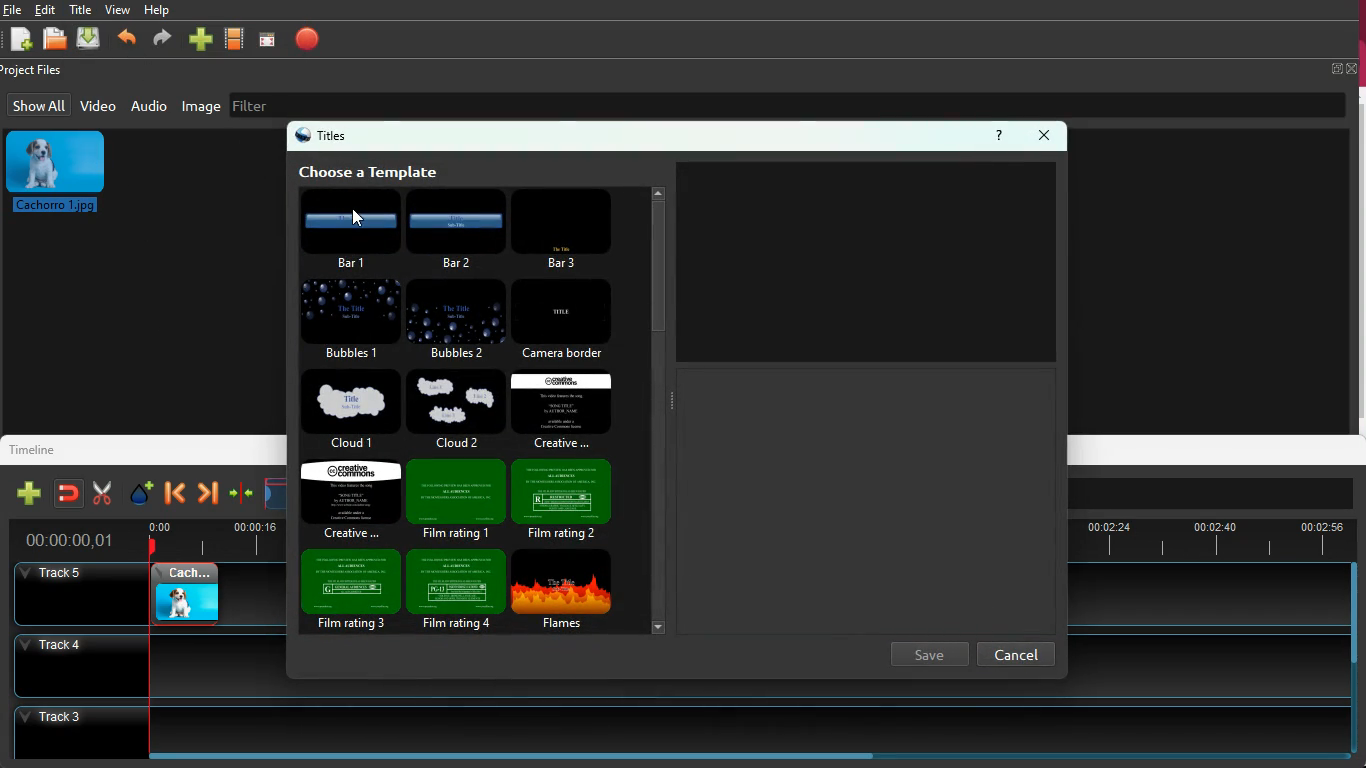 The image size is (1366, 768). What do you see at coordinates (1357, 260) in the screenshot?
I see `vertical scroll bar` at bounding box center [1357, 260].